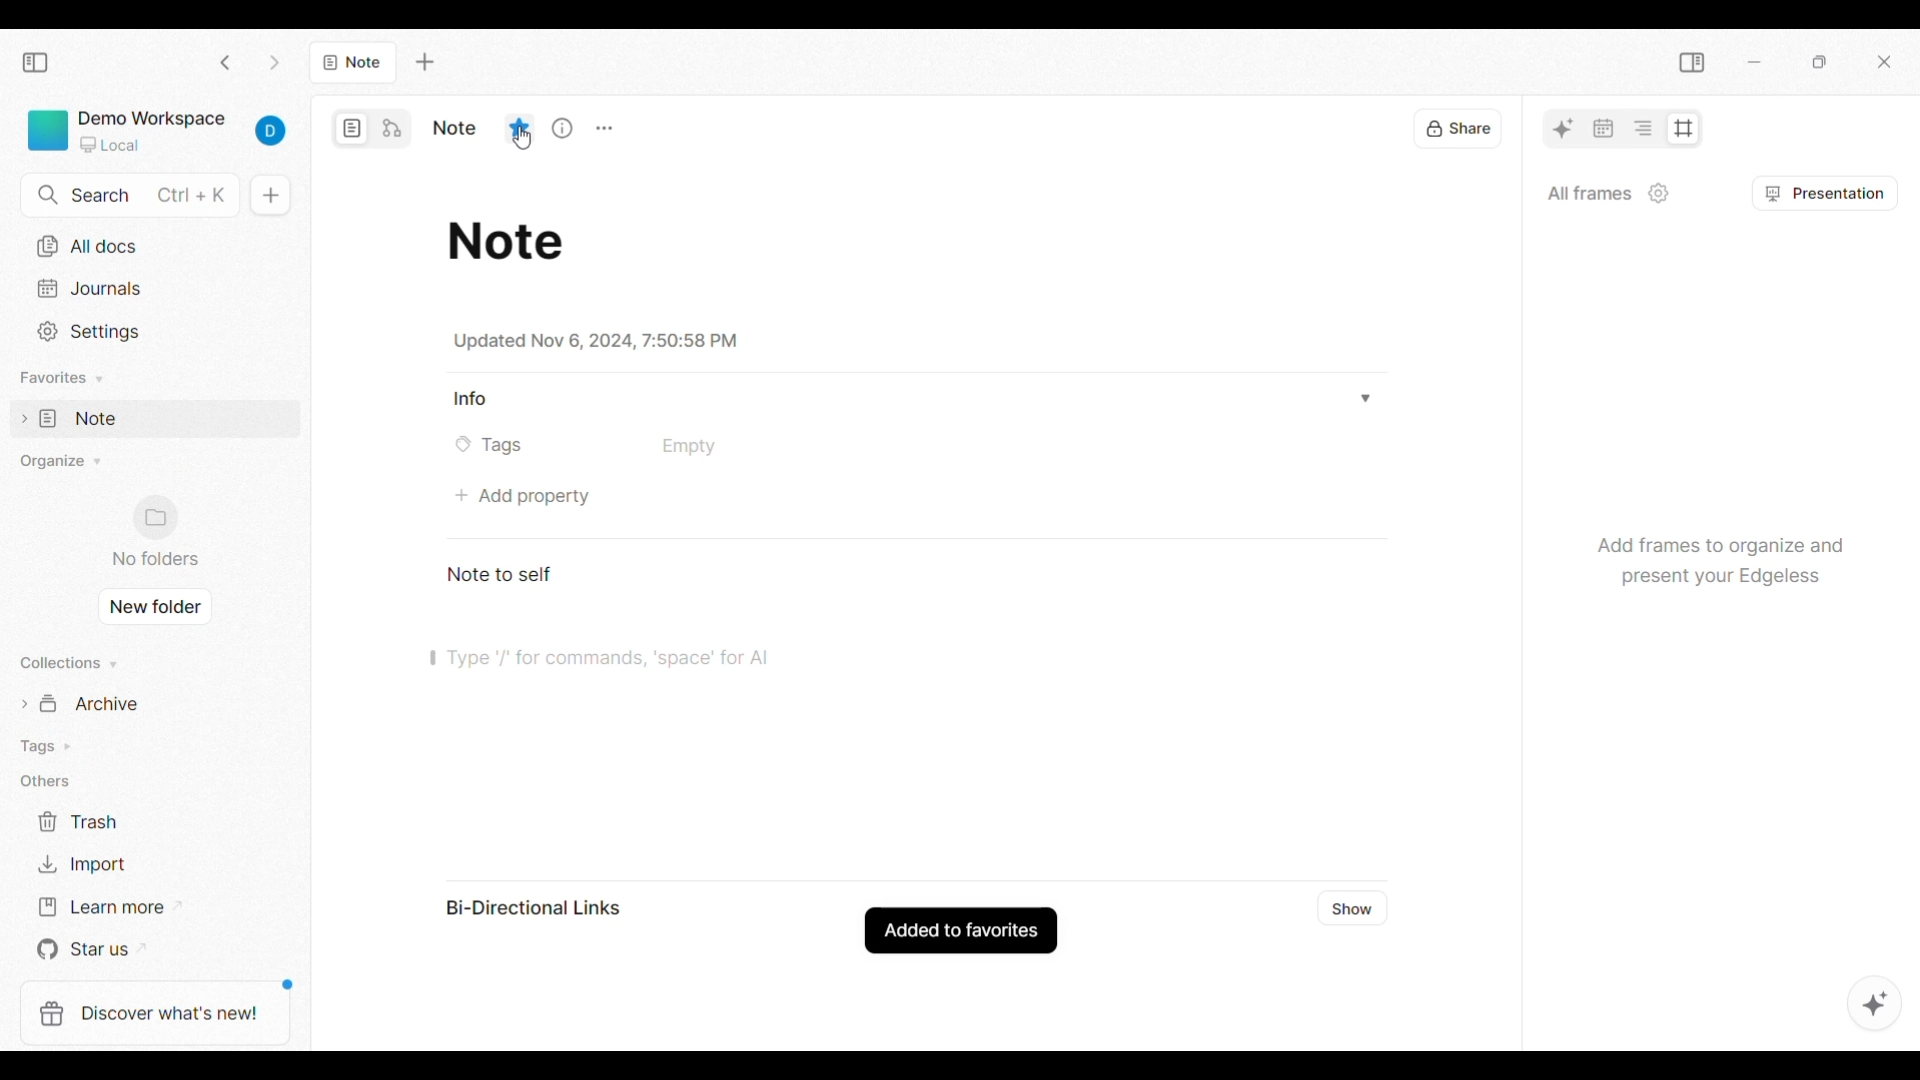 This screenshot has height=1080, width=1920. Describe the element at coordinates (1603, 128) in the screenshot. I see `Calendar` at that location.